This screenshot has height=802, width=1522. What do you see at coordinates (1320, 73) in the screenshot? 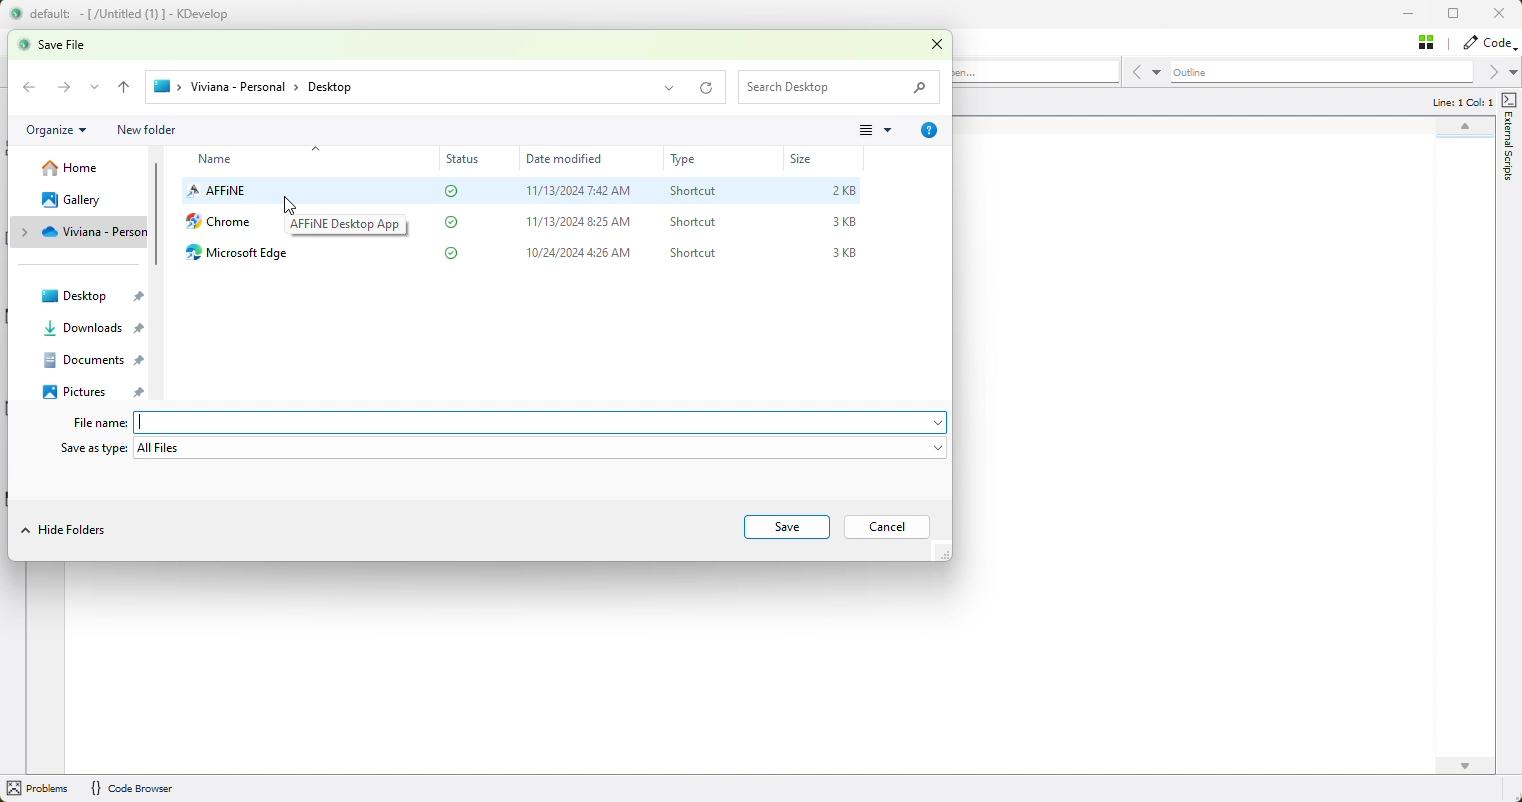
I see `Outline` at bounding box center [1320, 73].